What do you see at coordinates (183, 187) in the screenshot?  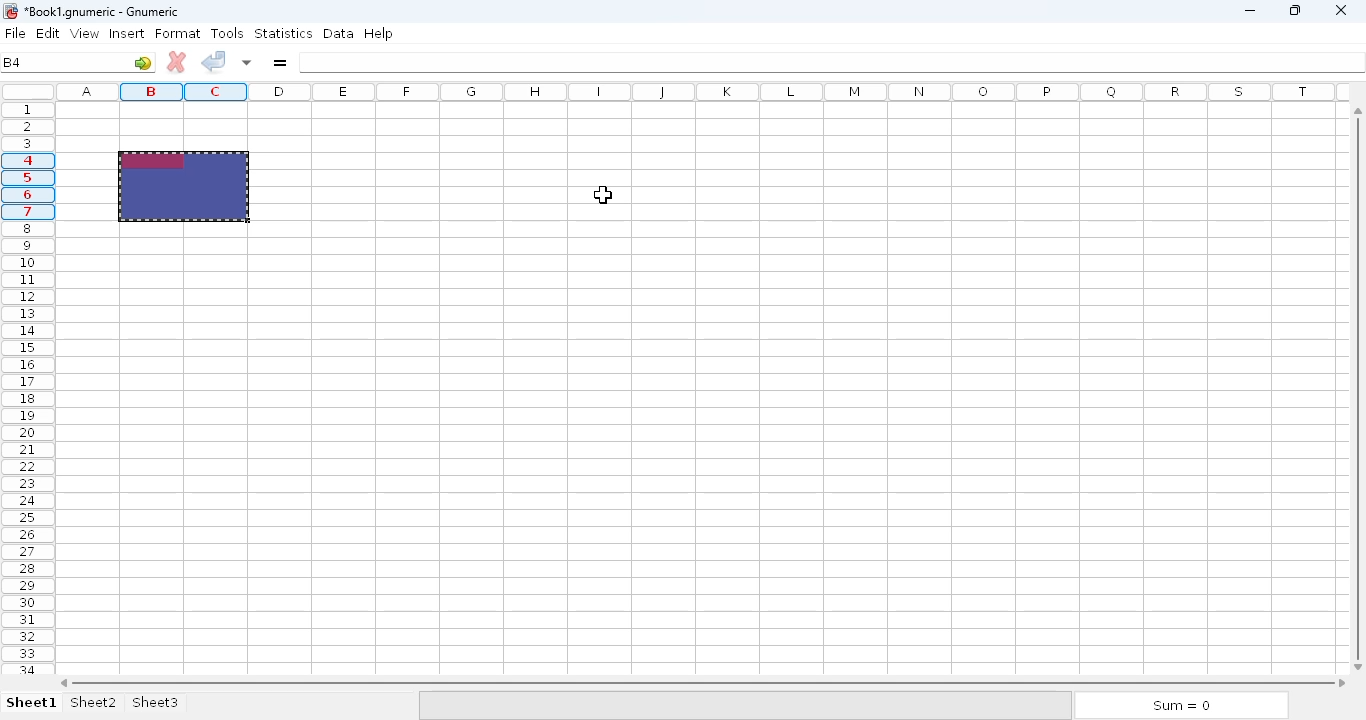 I see `hotkey (Ctrl+C) on selected range` at bounding box center [183, 187].